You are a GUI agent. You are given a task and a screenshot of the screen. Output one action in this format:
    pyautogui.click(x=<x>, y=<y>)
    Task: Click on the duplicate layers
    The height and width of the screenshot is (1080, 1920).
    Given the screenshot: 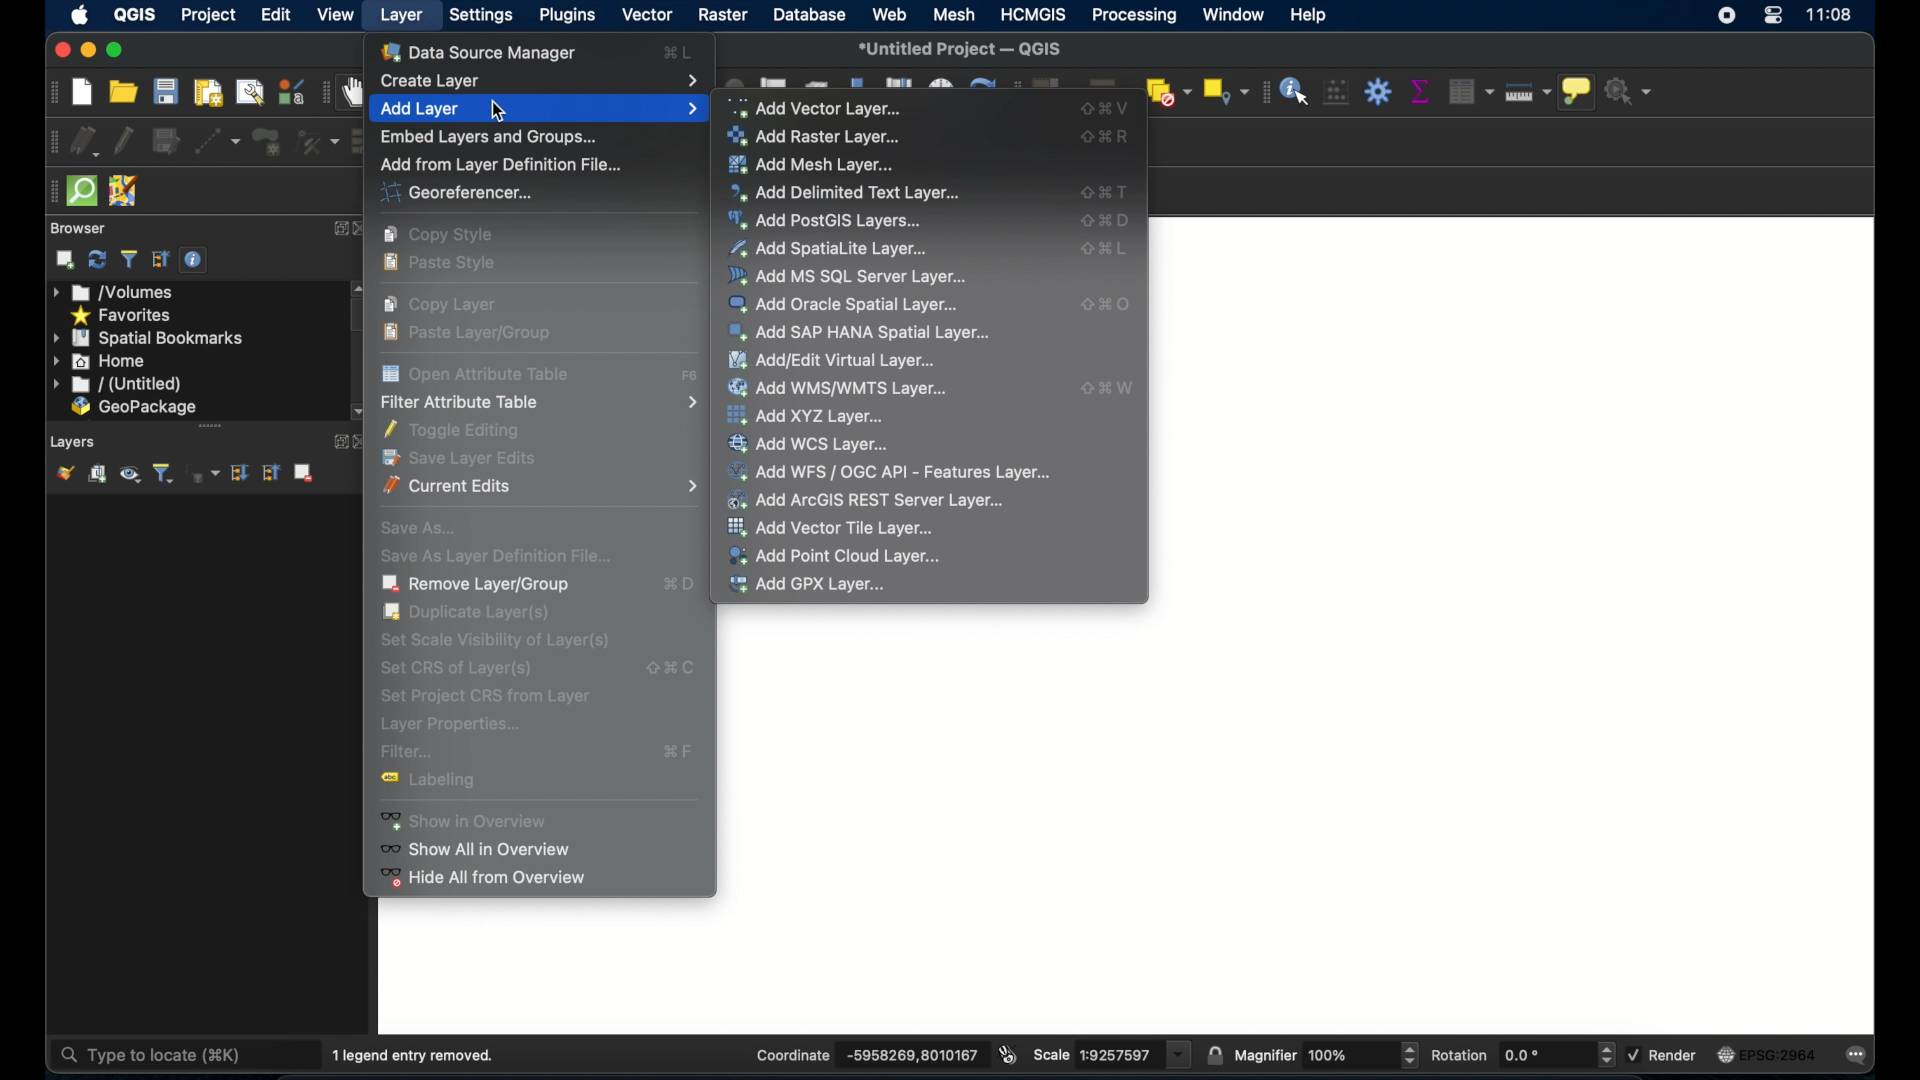 What is the action you would take?
    pyautogui.click(x=471, y=613)
    